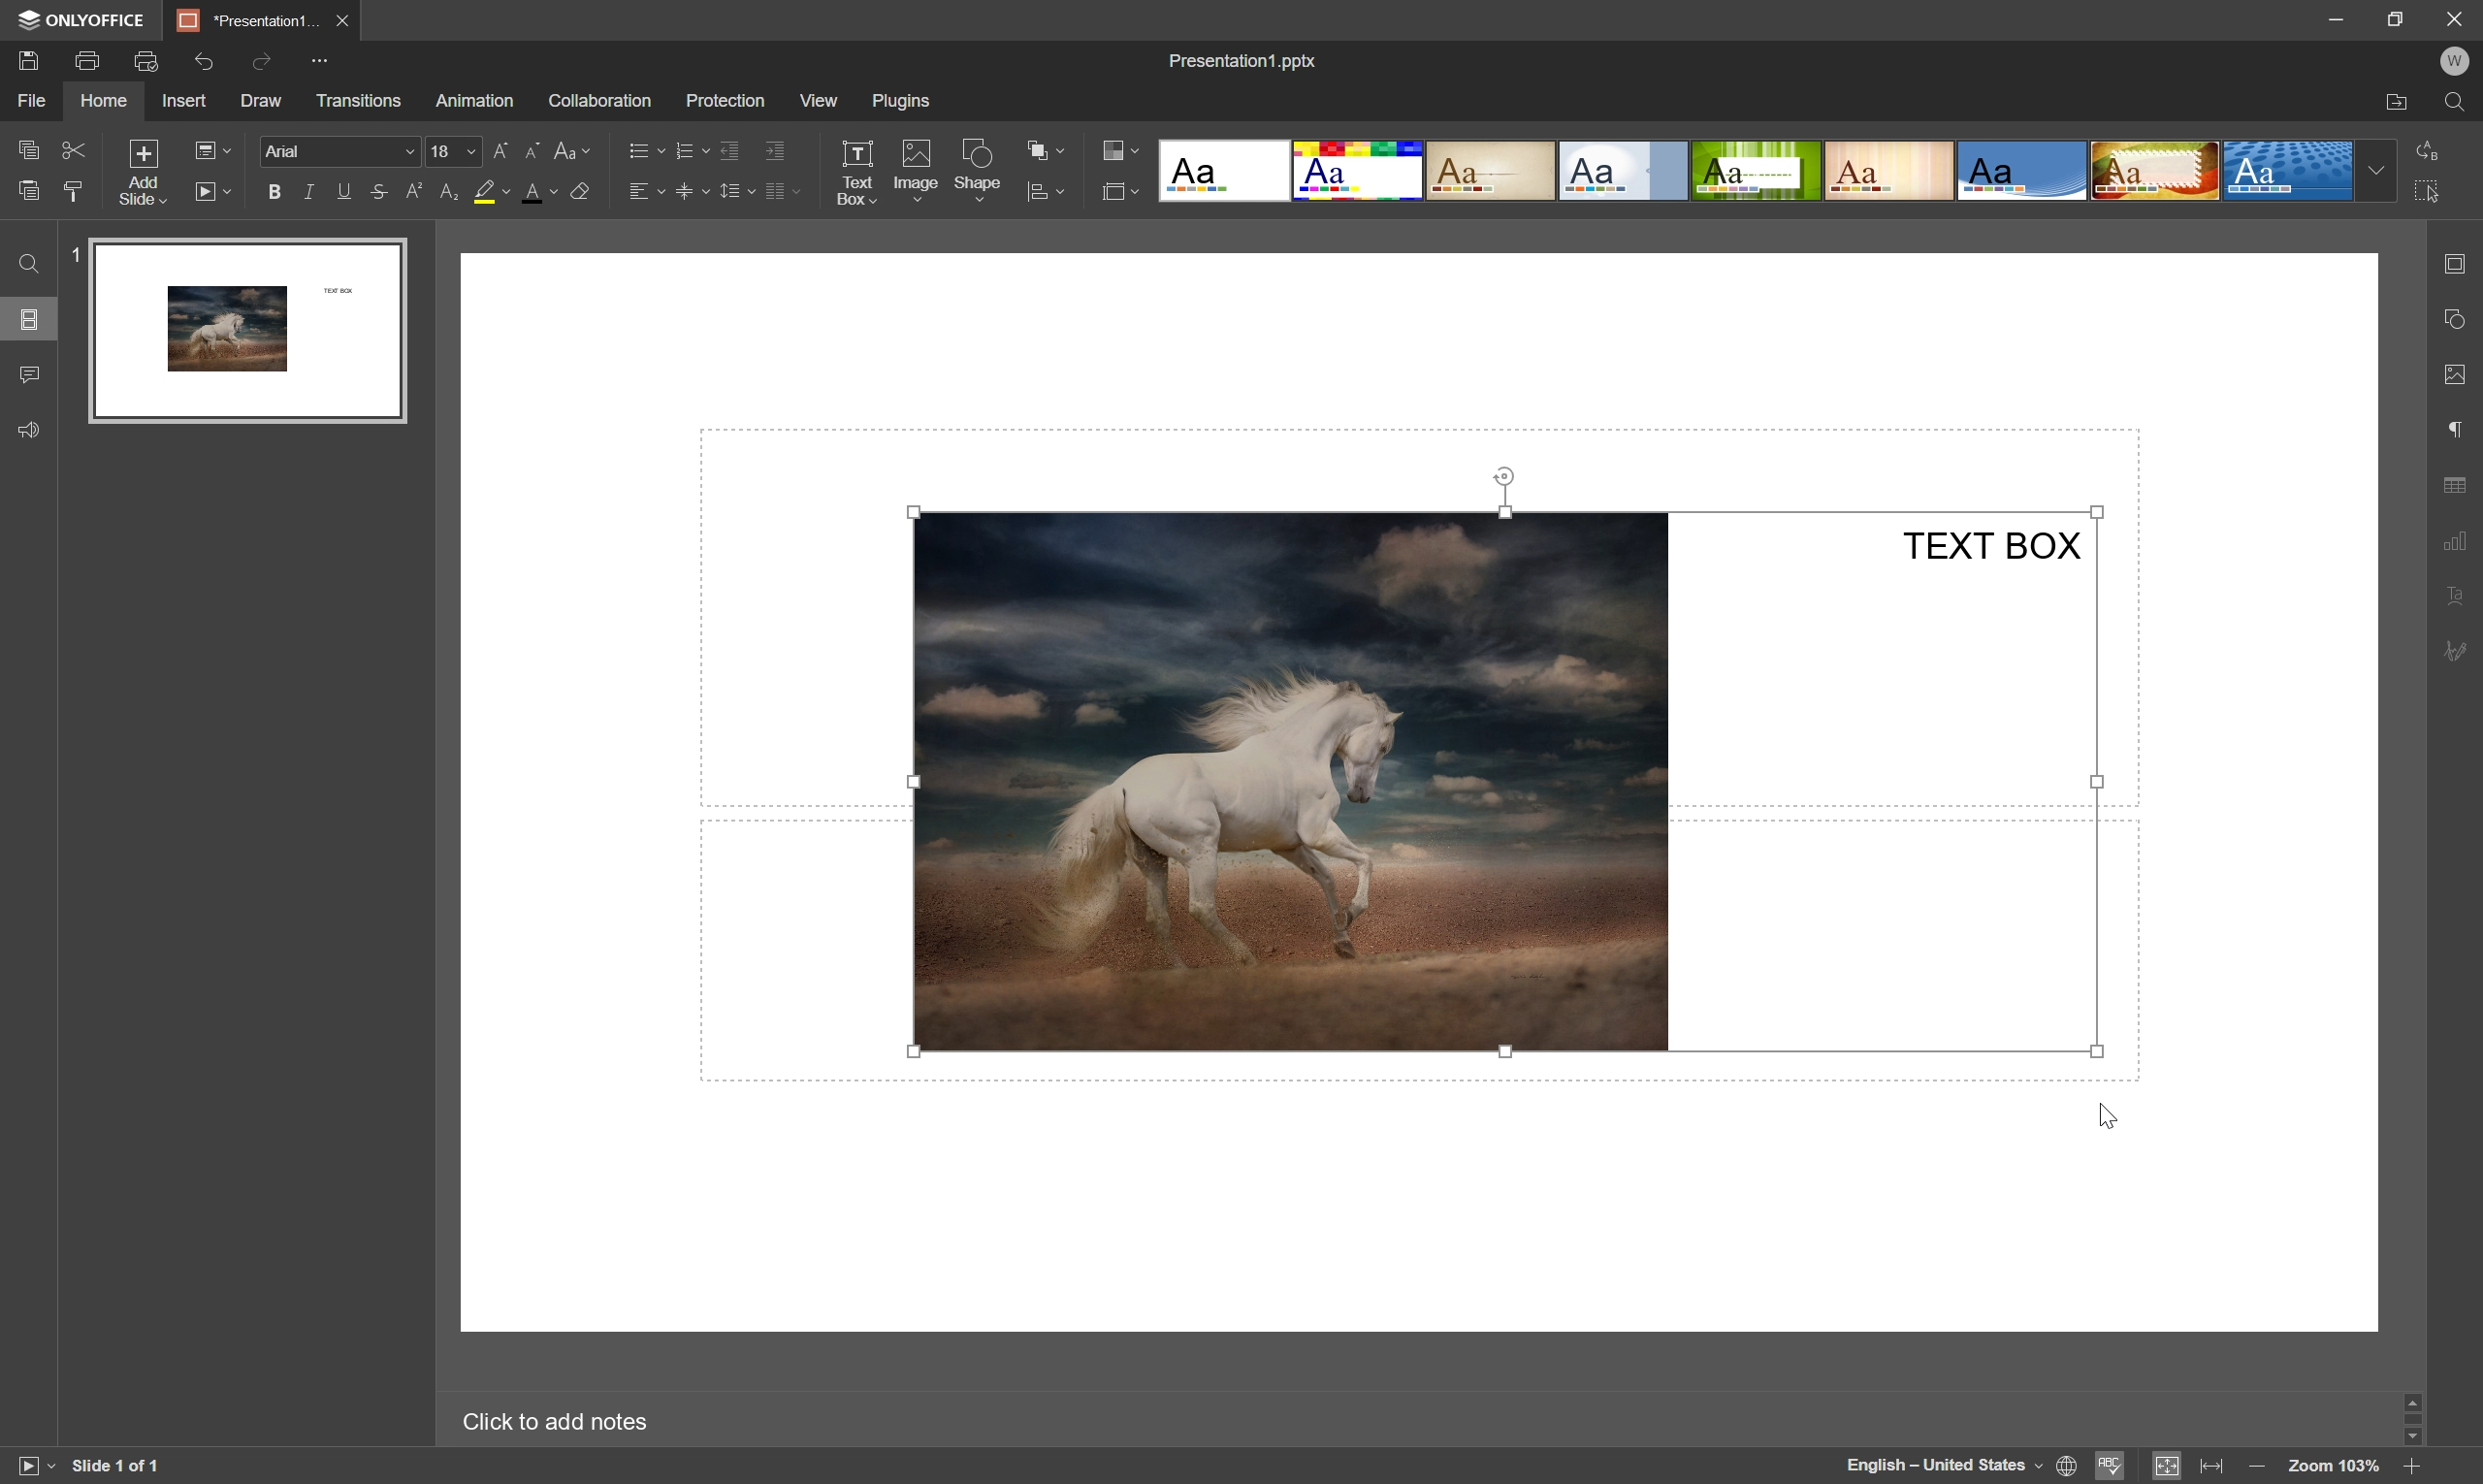 The height and width of the screenshot is (1484, 2483). Describe the element at coordinates (213, 190) in the screenshot. I see `start slideshow` at that location.